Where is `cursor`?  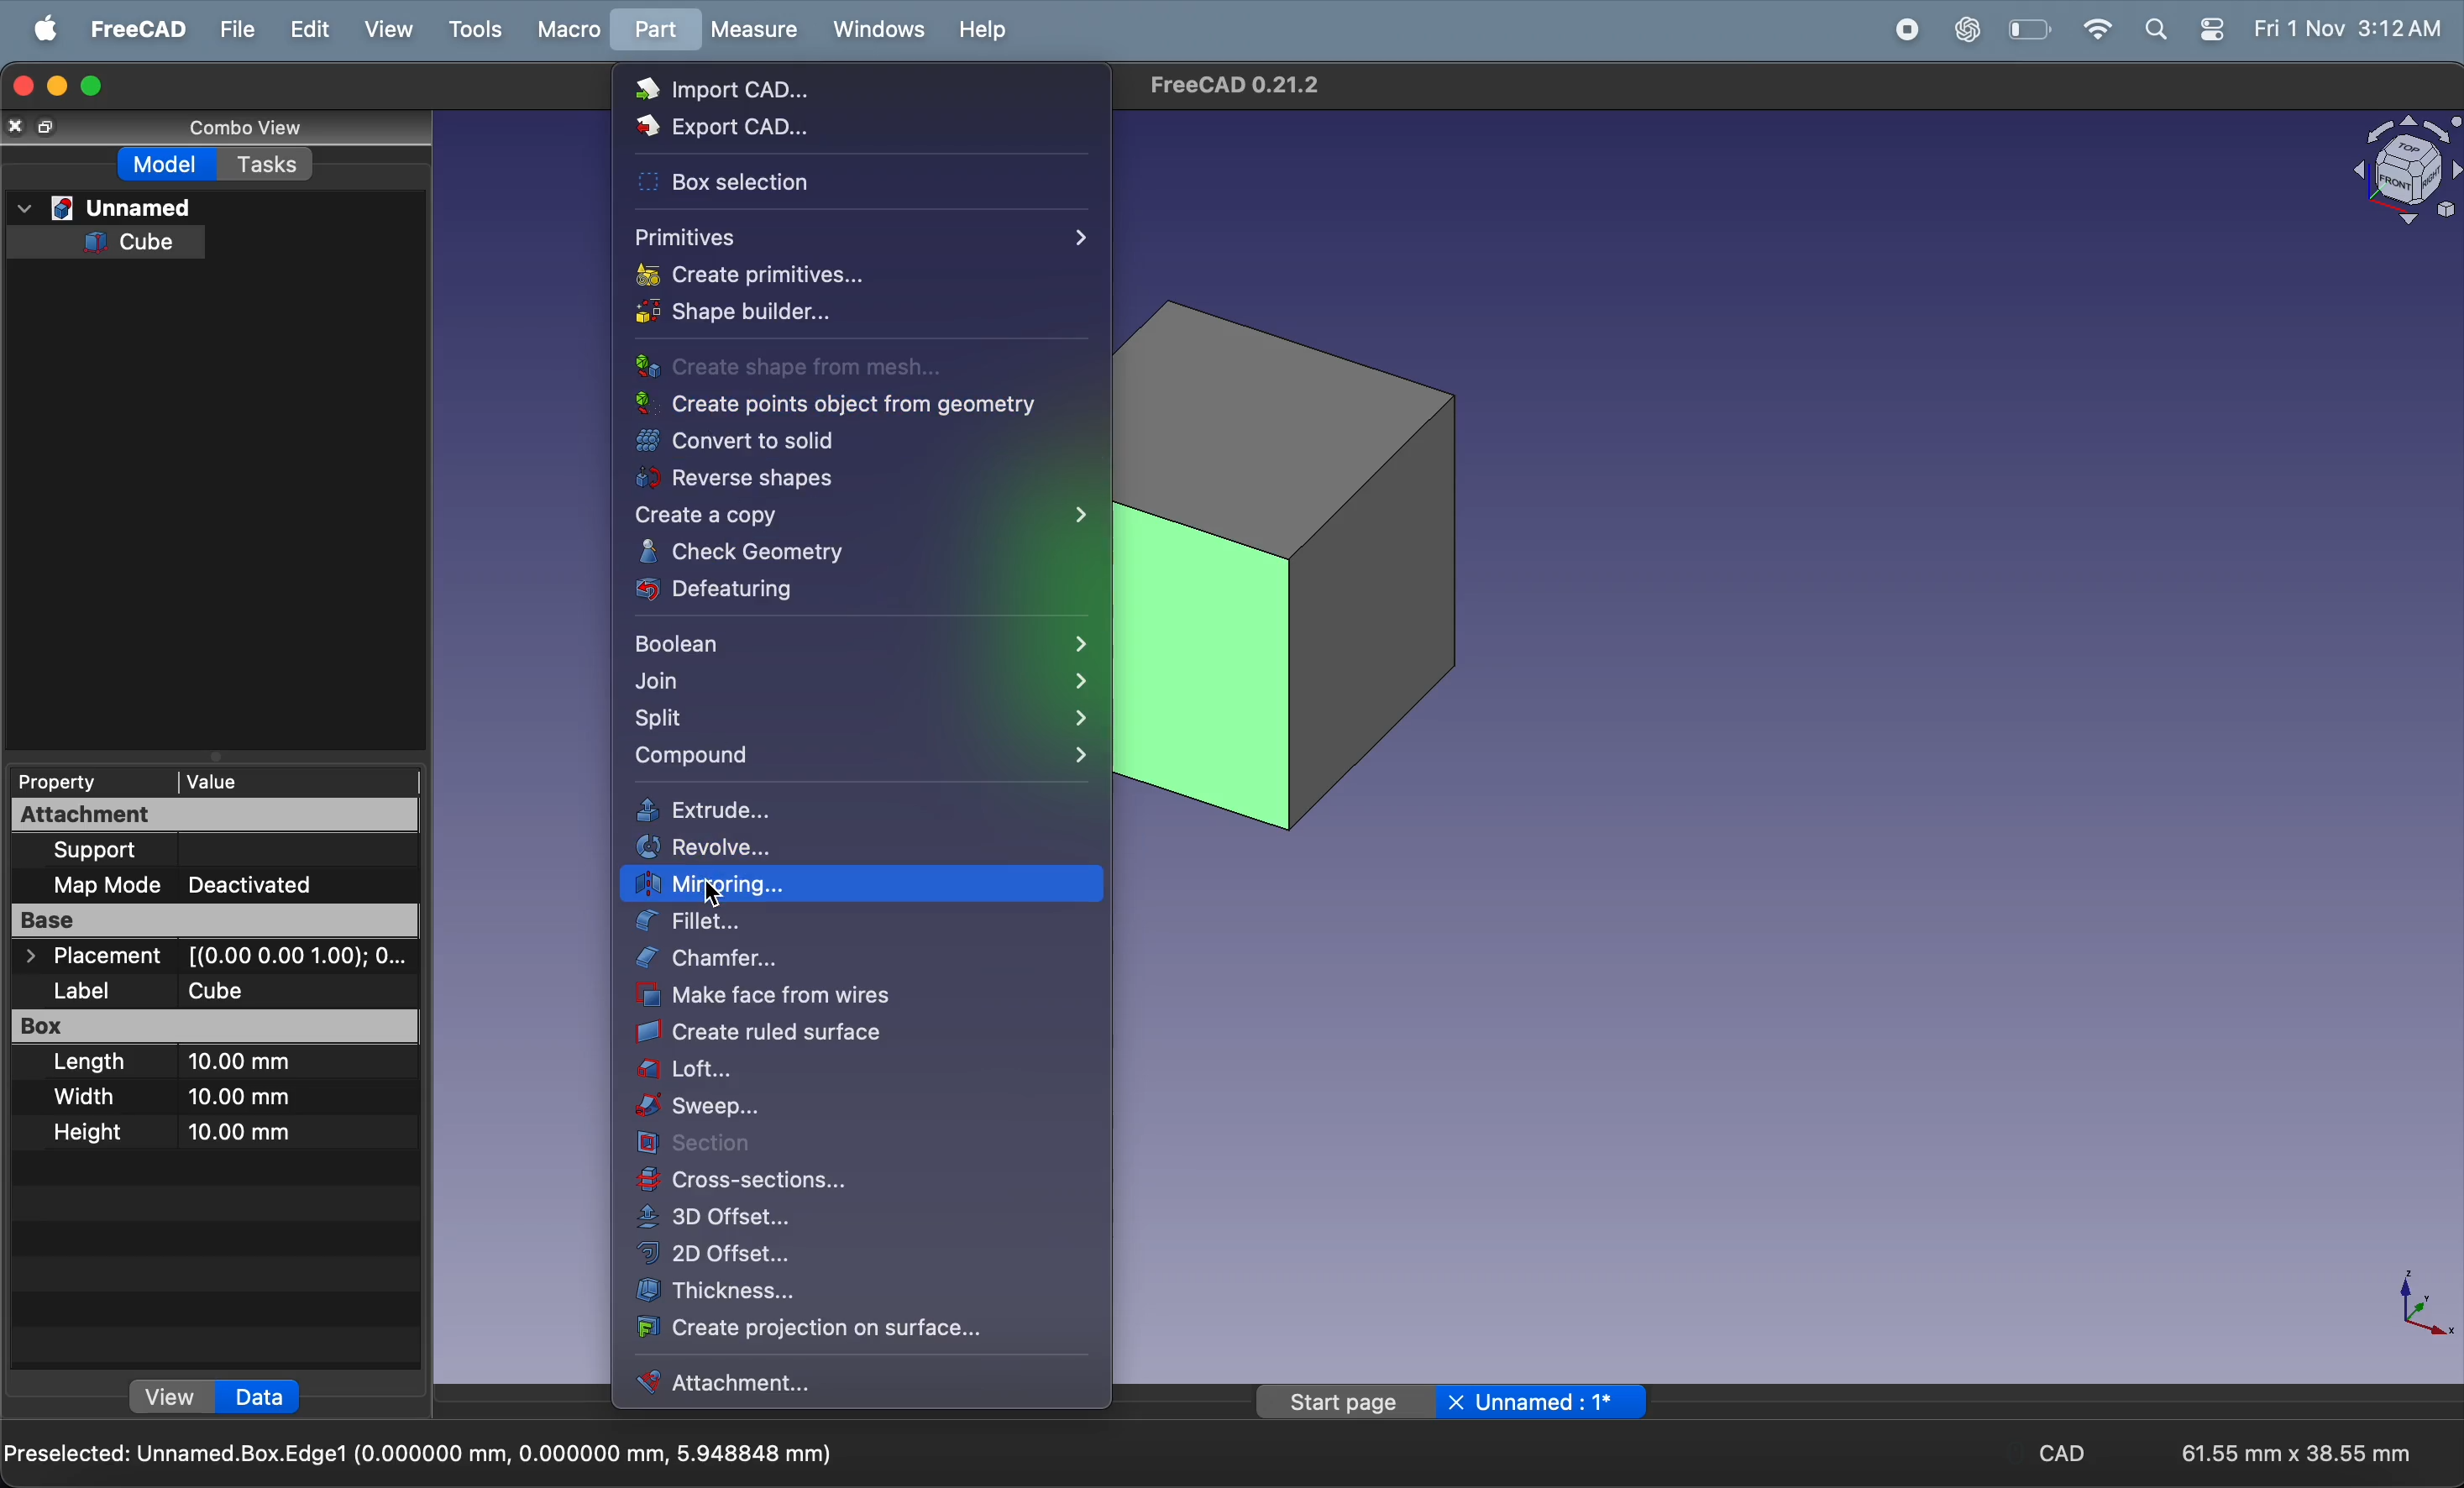
cursor is located at coordinates (714, 897).